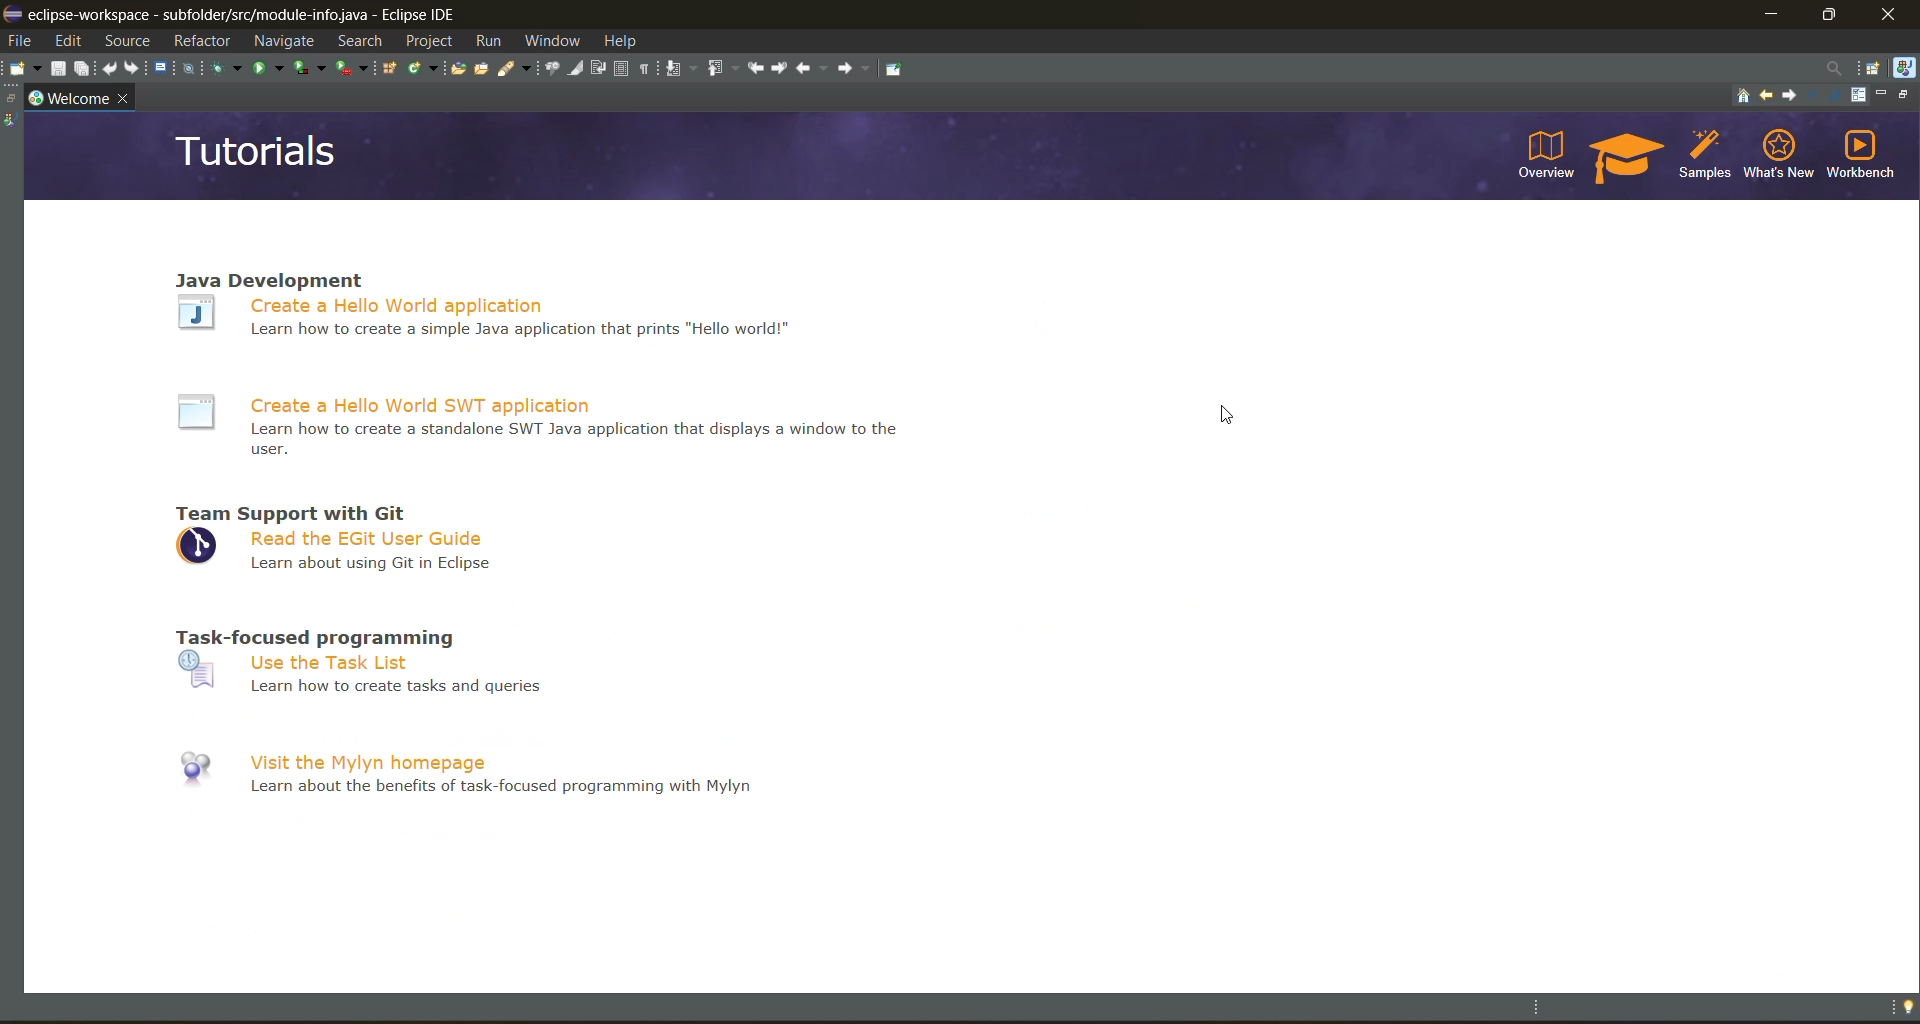 The height and width of the screenshot is (1024, 1920). I want to click on welcome, so click(71, 98).